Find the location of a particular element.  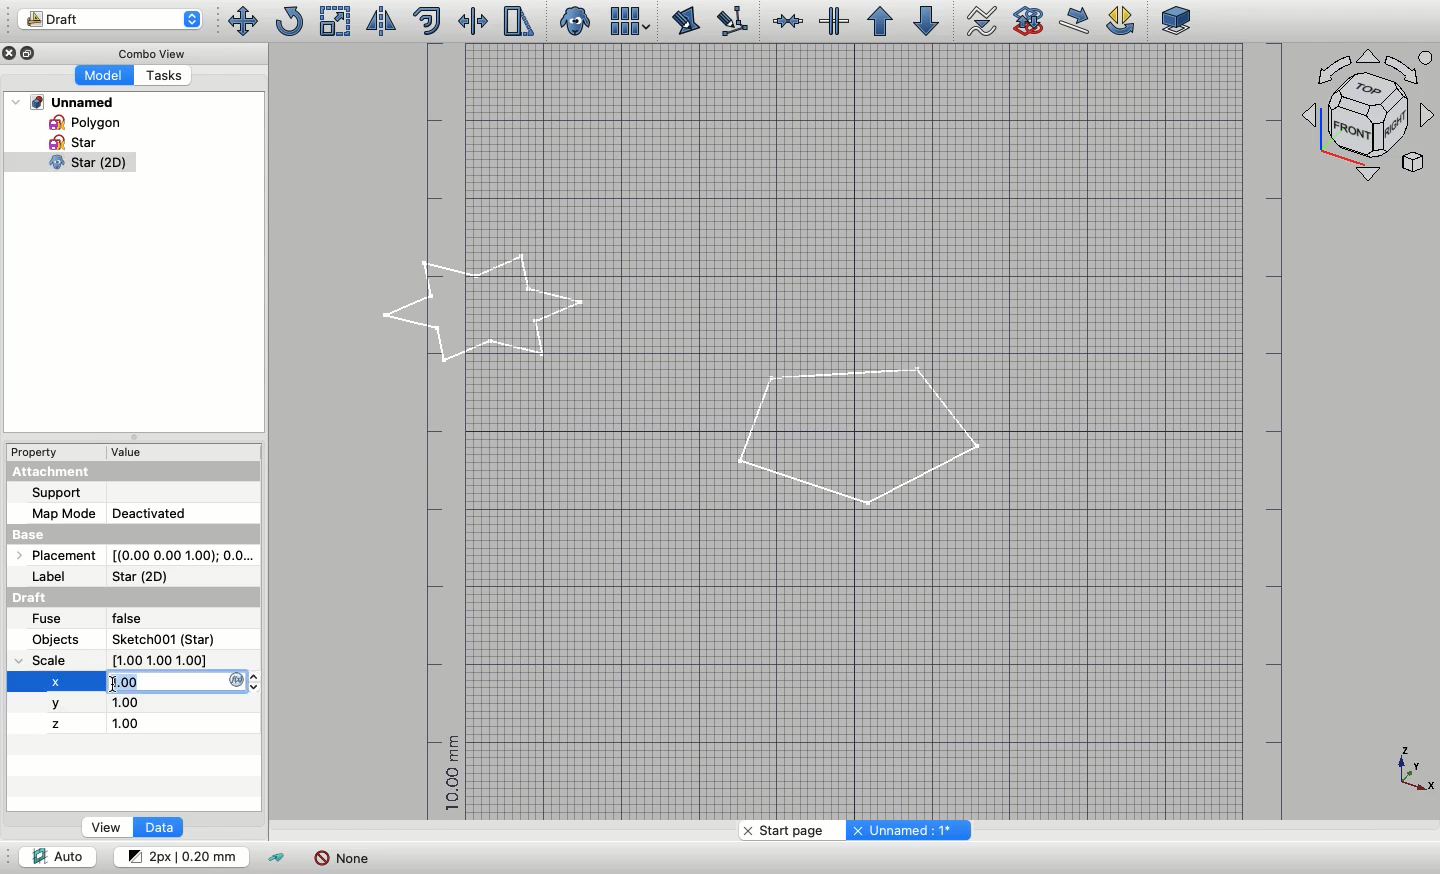

View is located at coordinates (107, 827).